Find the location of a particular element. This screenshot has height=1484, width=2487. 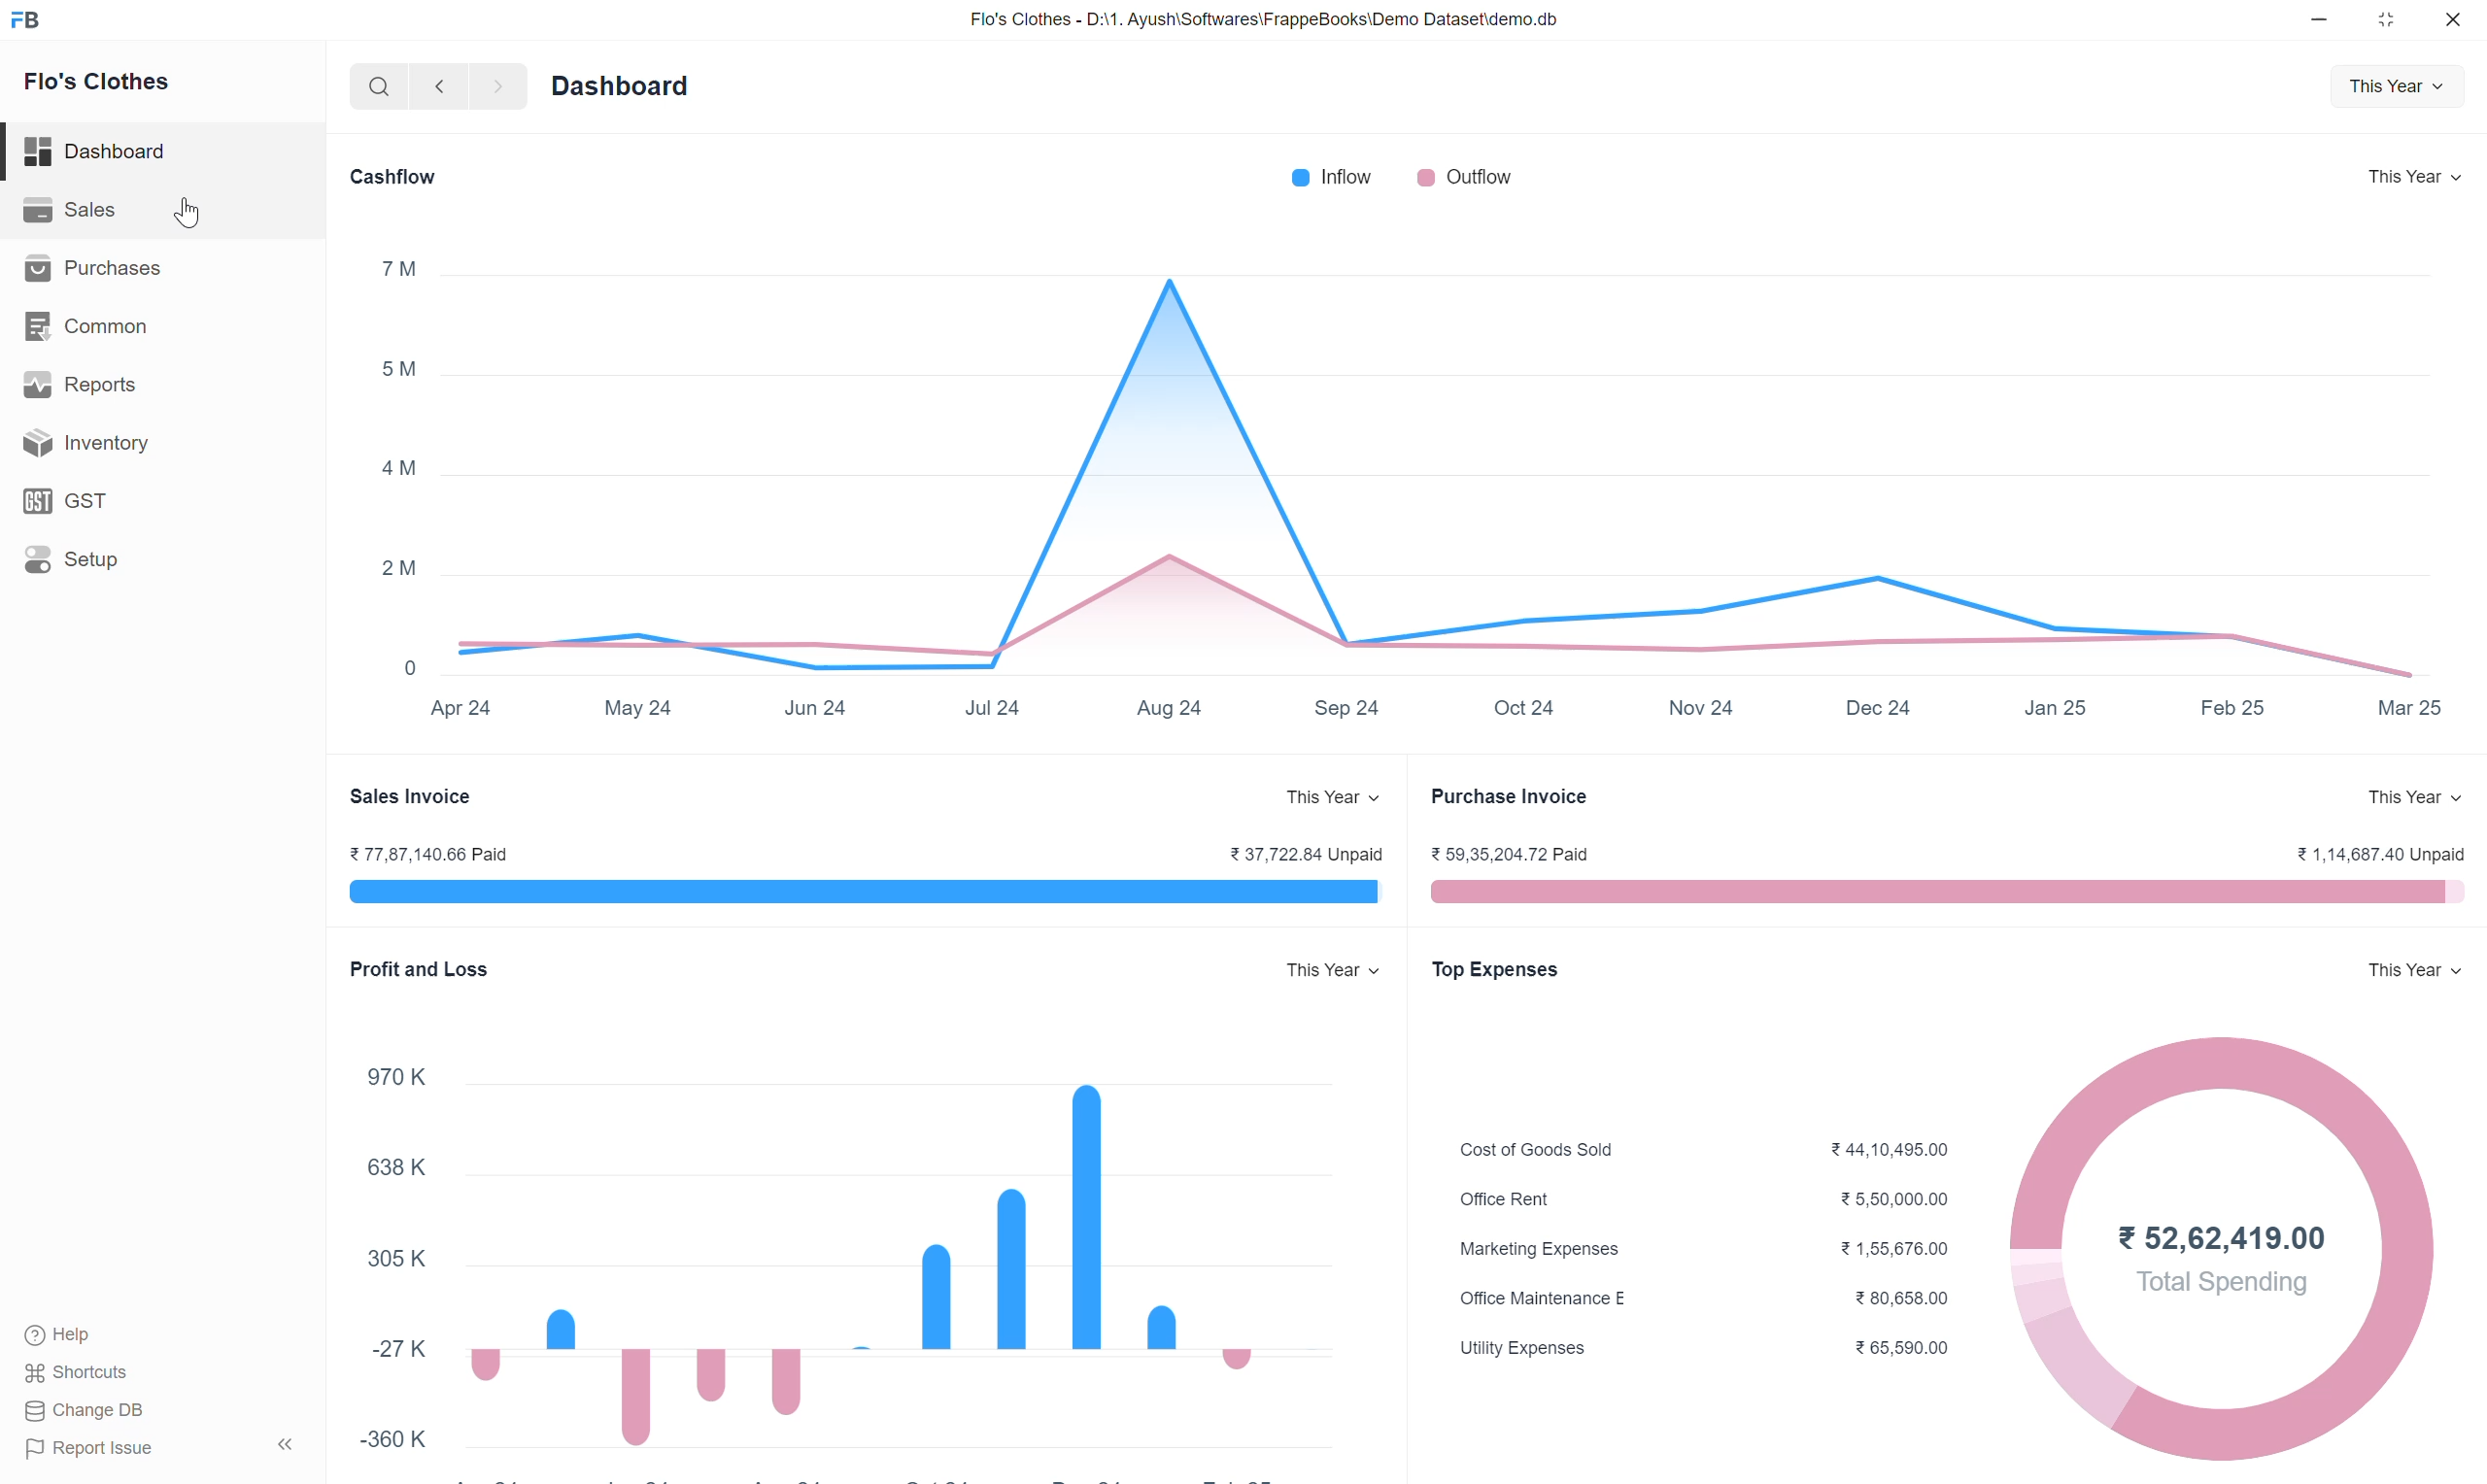

minimize  is located at coordinates (2328, 22).